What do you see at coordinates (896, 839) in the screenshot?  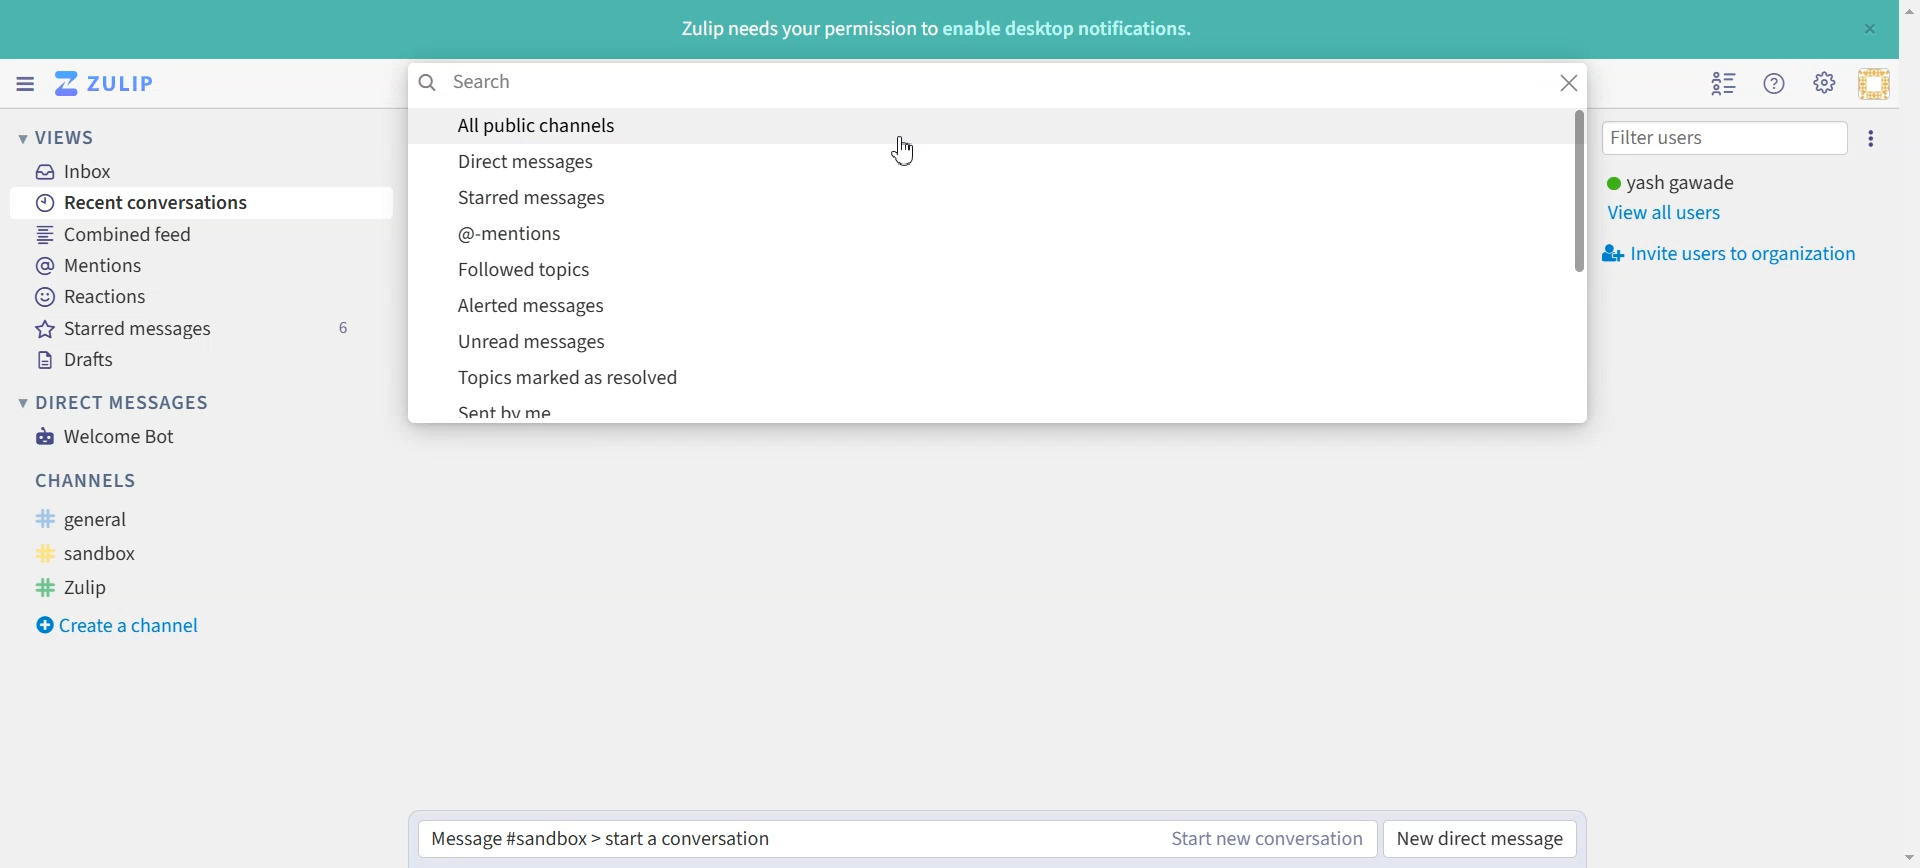 I see `Message #sandbox > start a conversation Start new conversation` at bounding box center [896, 839].